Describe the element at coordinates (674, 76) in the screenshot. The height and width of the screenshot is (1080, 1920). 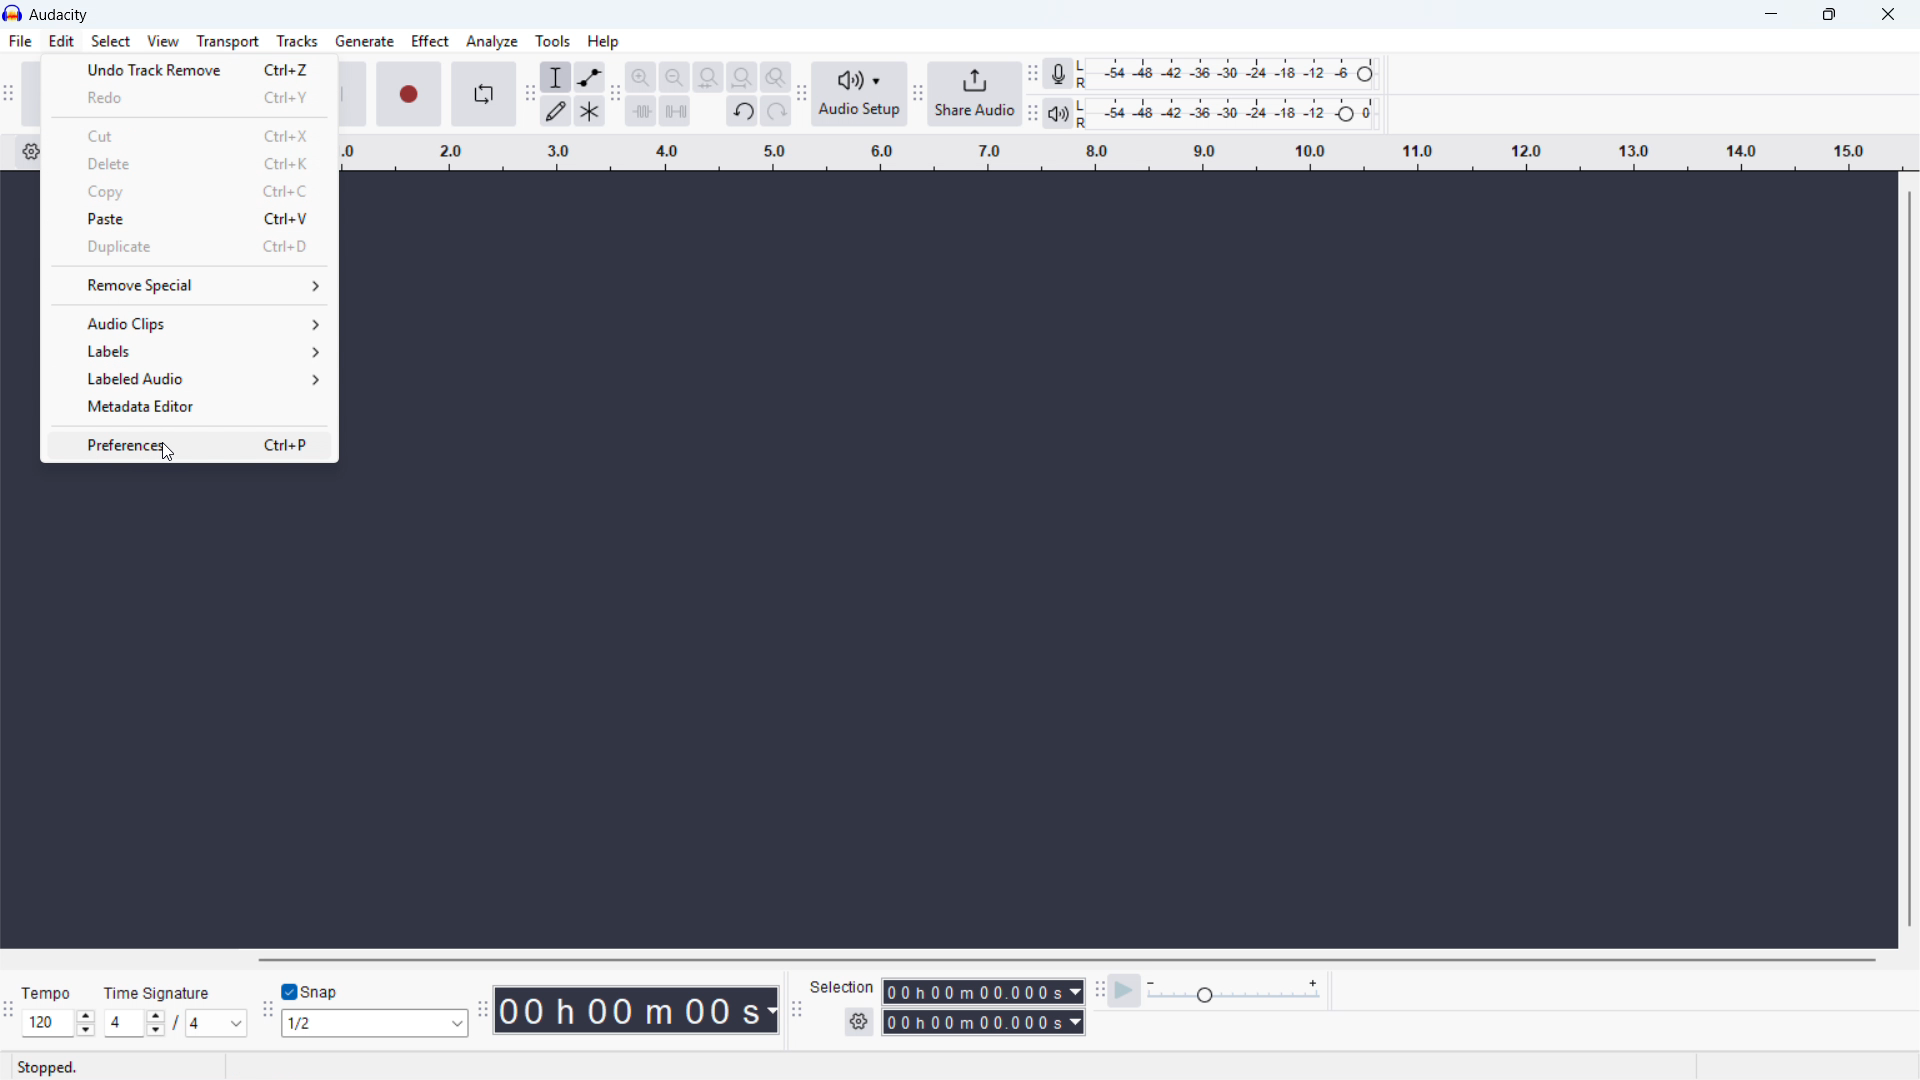
I see `zoom out` at that location.